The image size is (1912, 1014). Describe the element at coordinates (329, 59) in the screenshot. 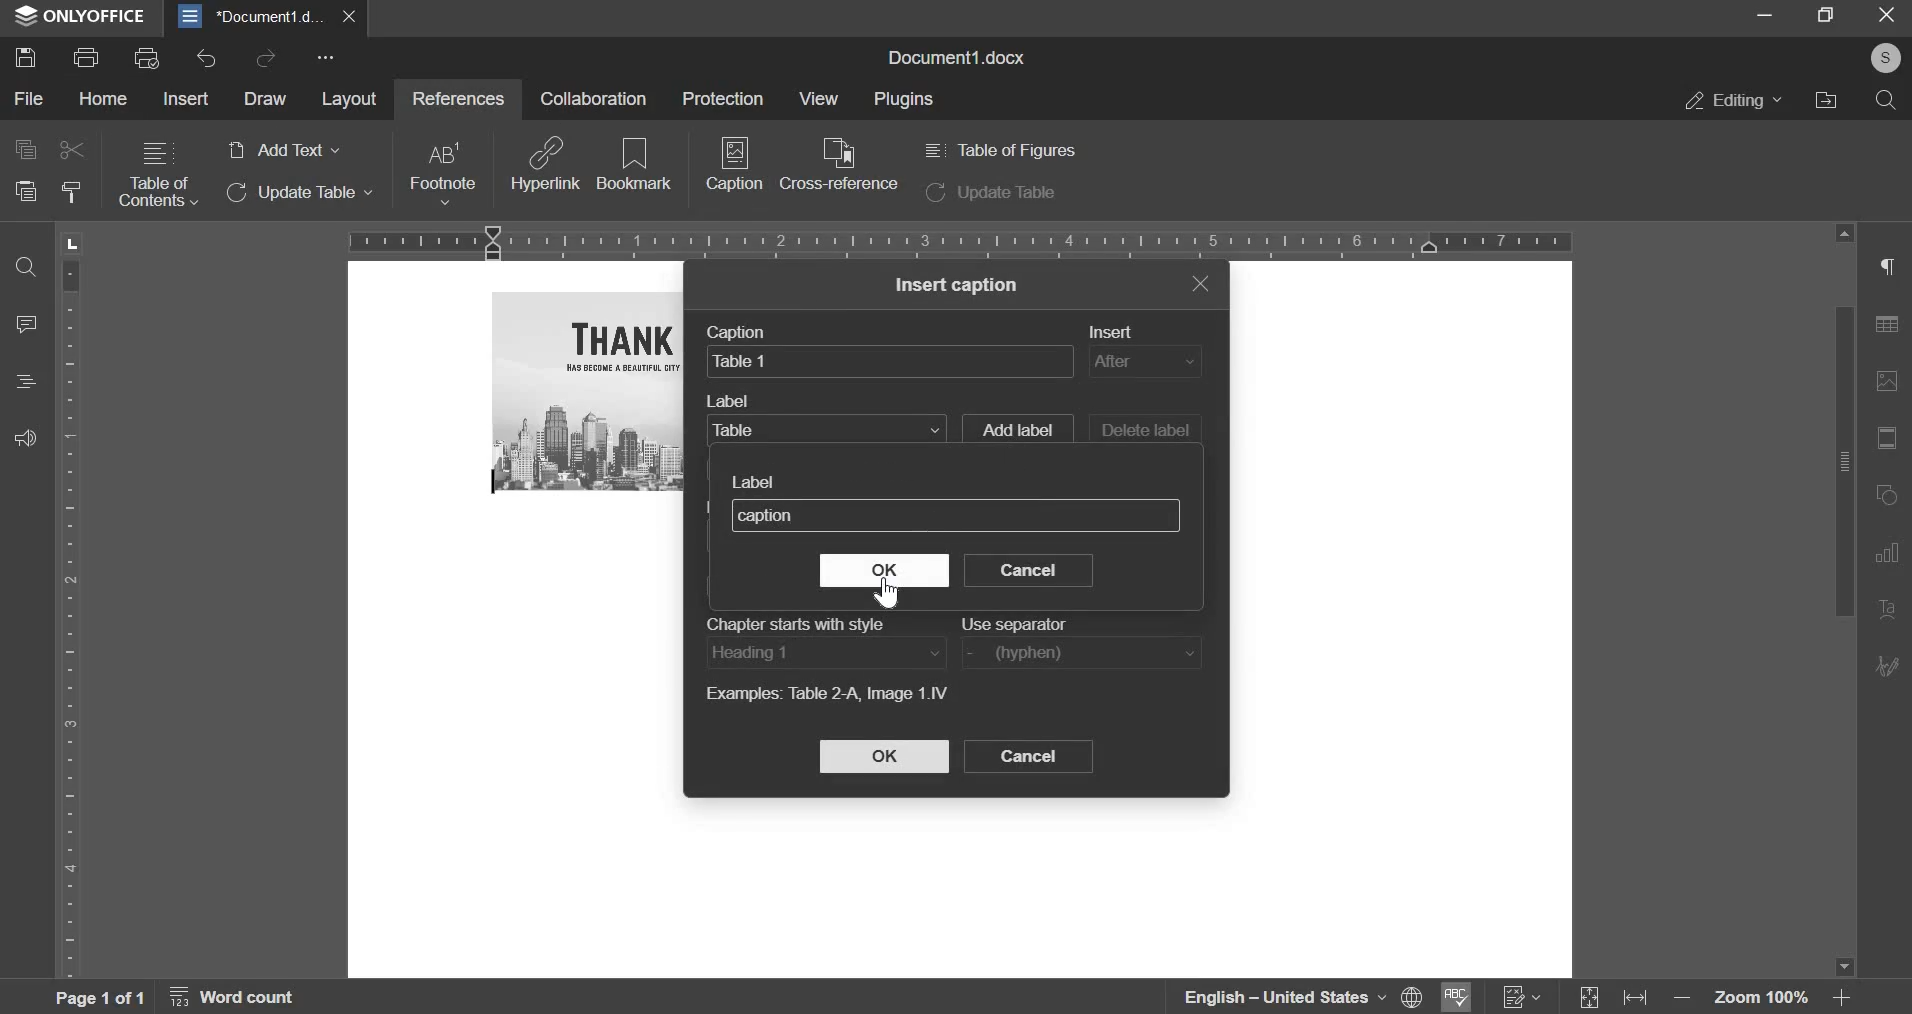

I see `more options` at that location.